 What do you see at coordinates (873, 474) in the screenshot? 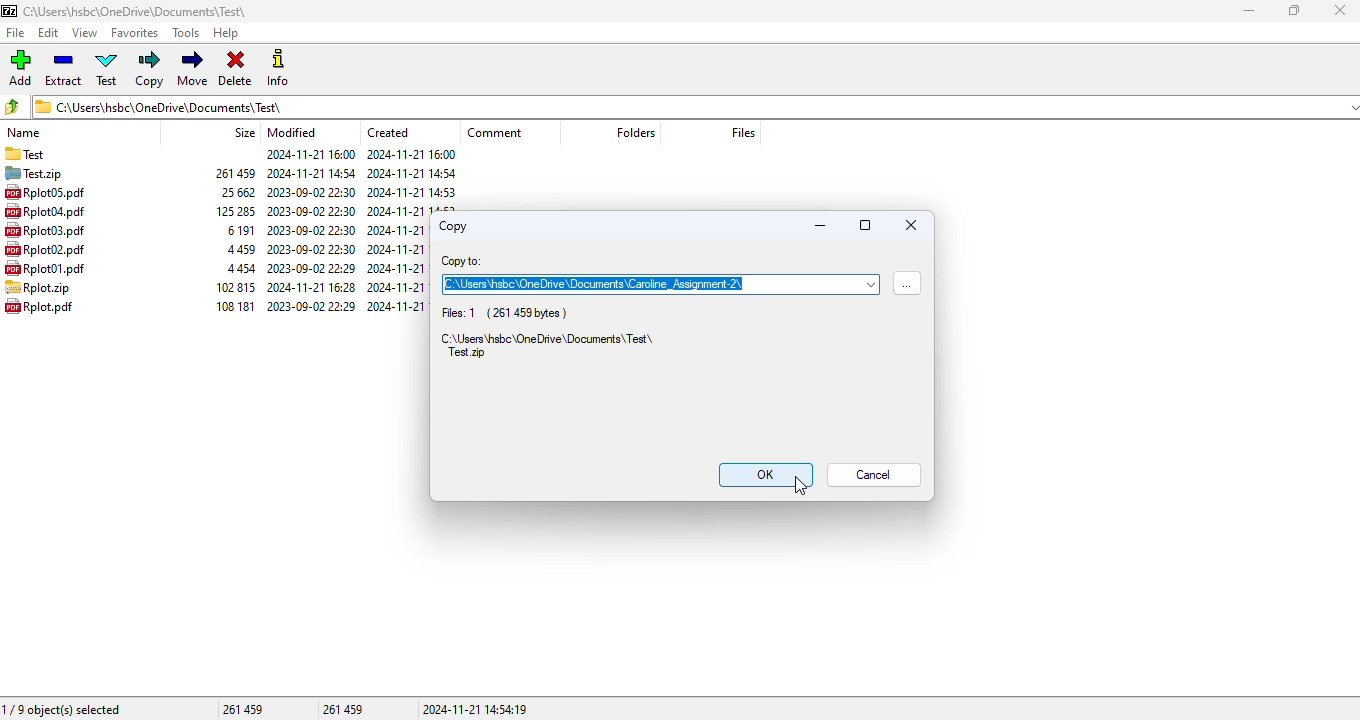
I see `cancel` at bounding box center [873, 474].